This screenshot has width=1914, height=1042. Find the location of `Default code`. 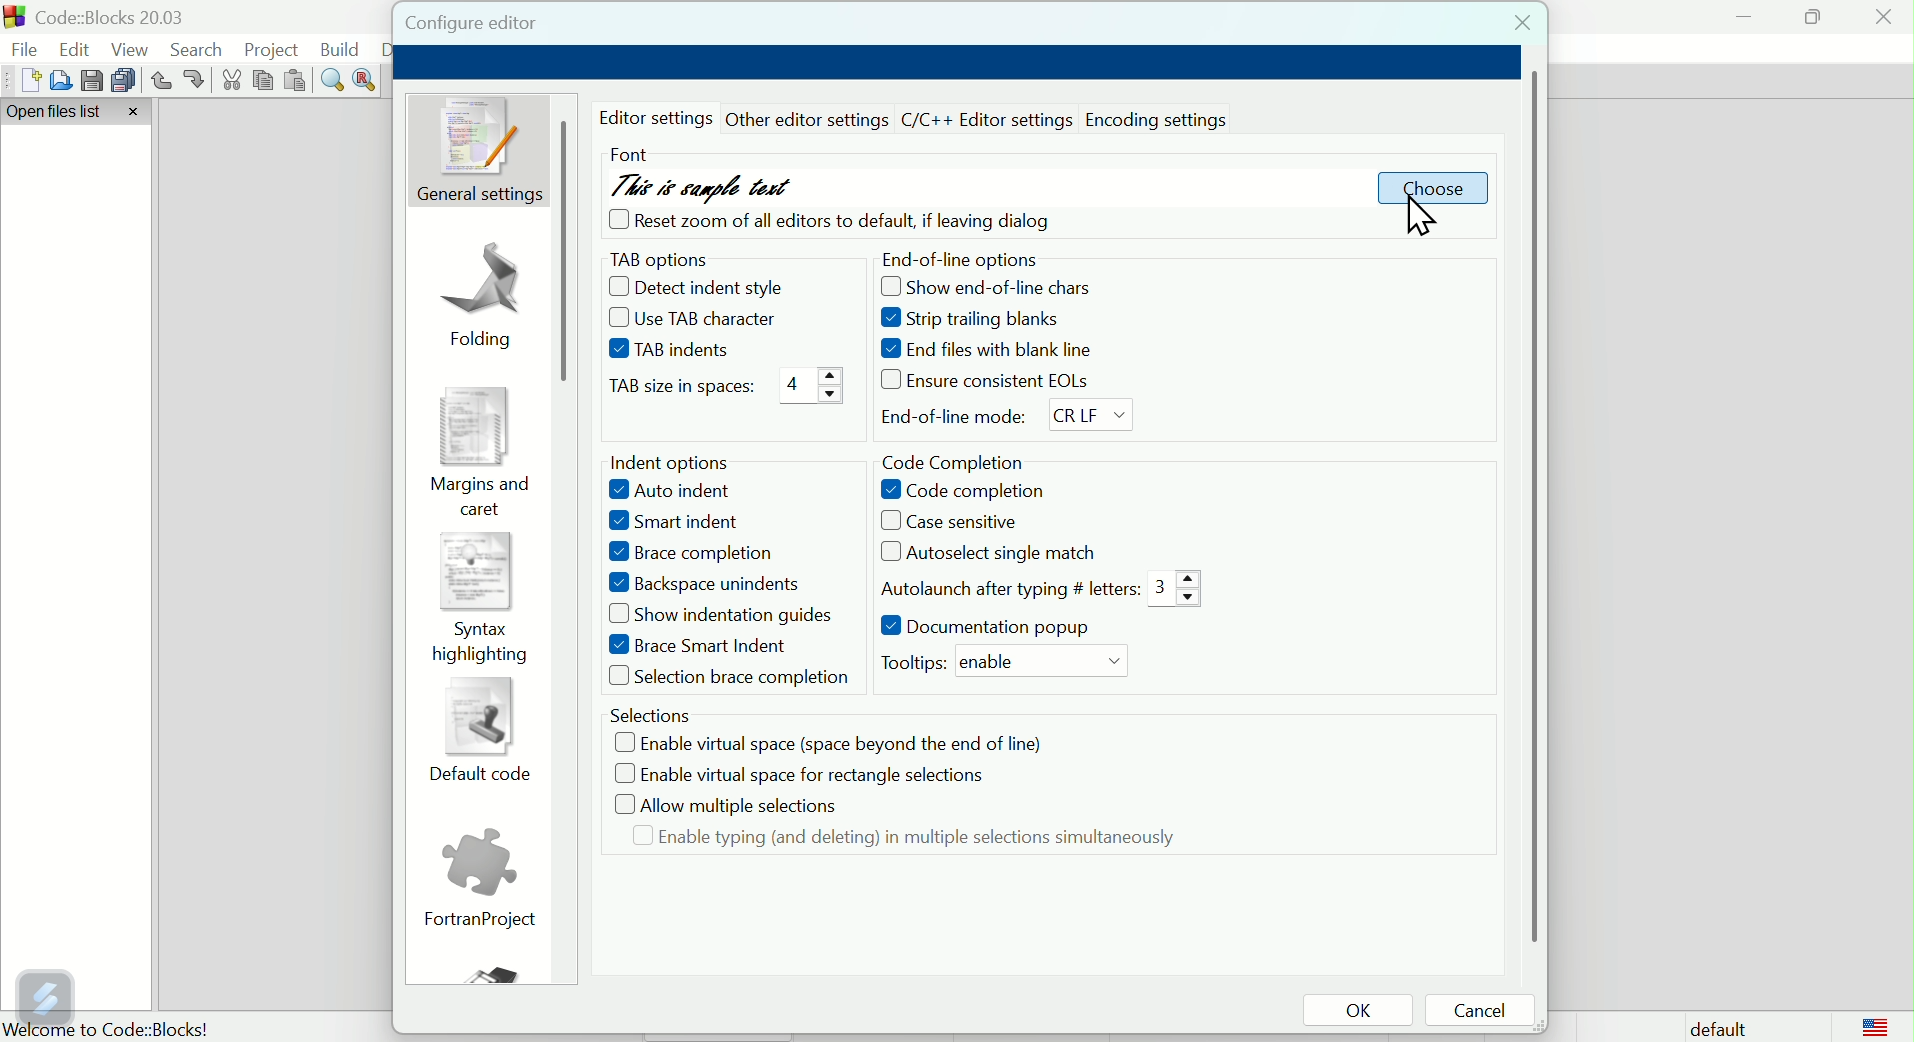

Default code is located at coordinates (477, 735).